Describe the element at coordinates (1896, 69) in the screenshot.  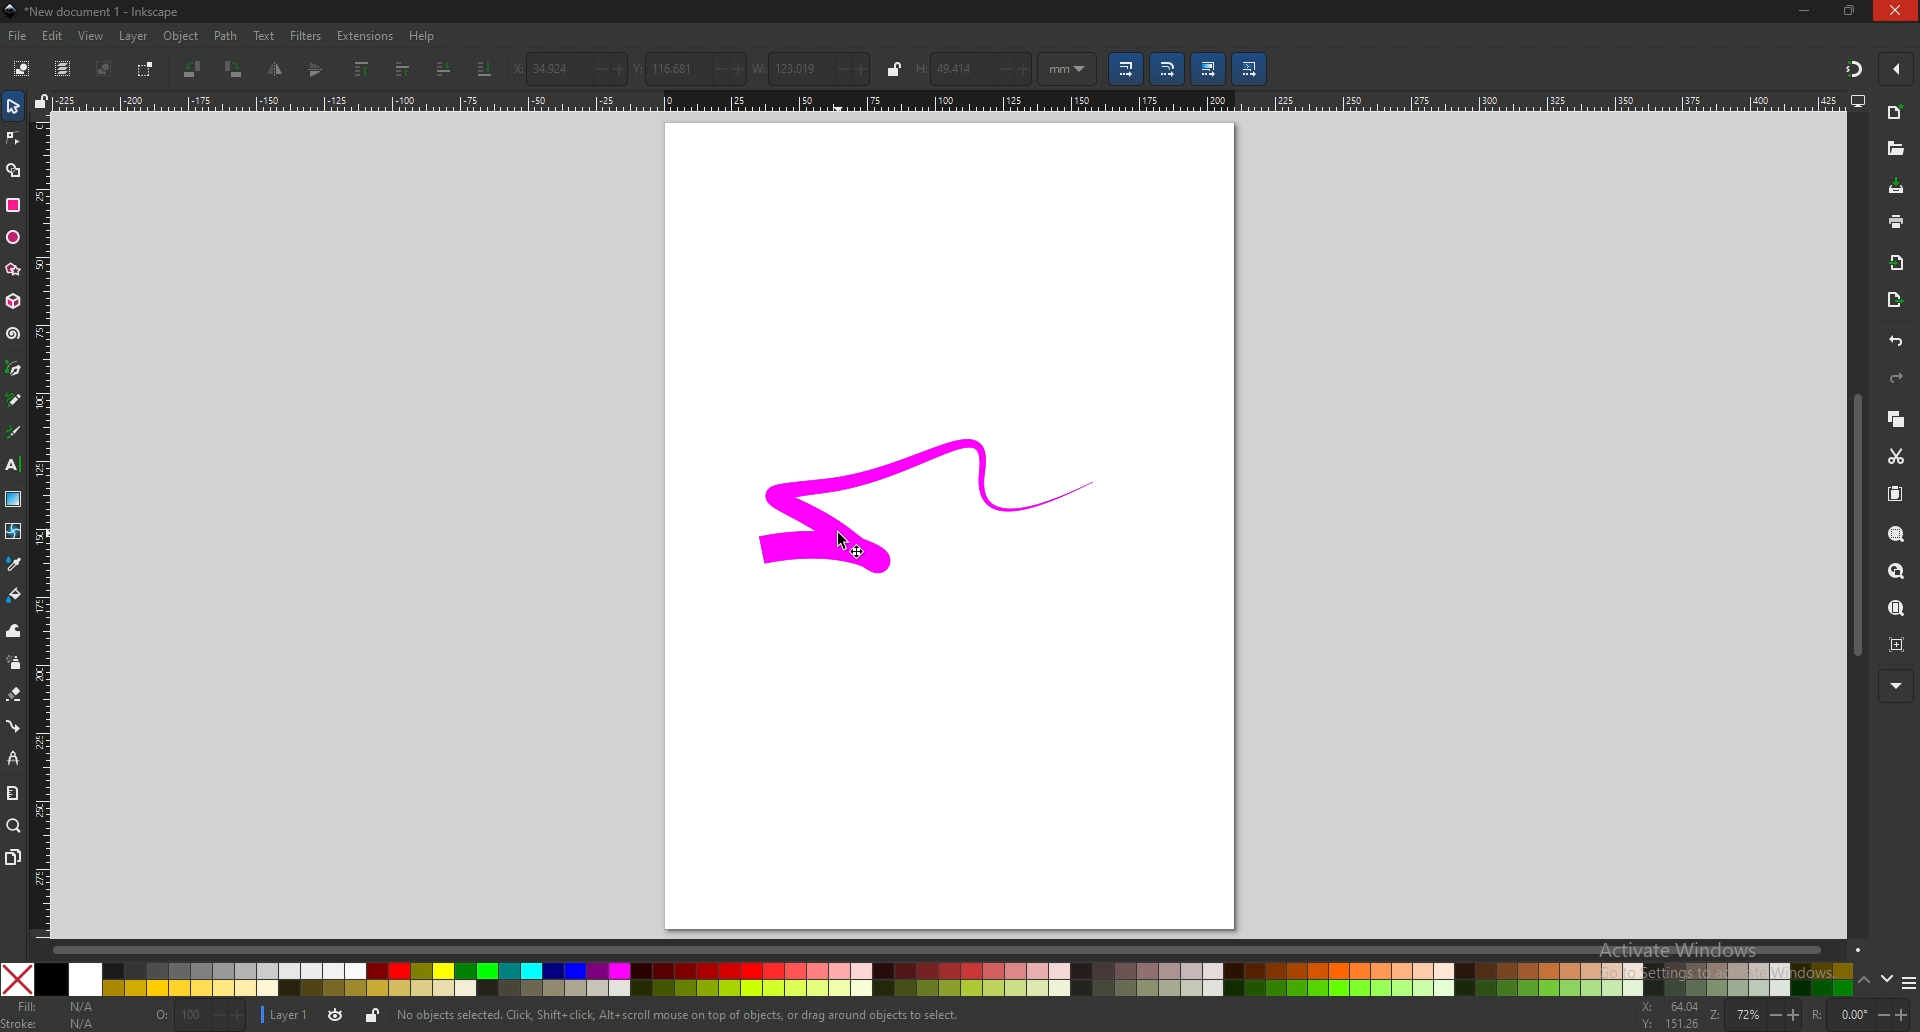
I see `enable snapping` at that location.